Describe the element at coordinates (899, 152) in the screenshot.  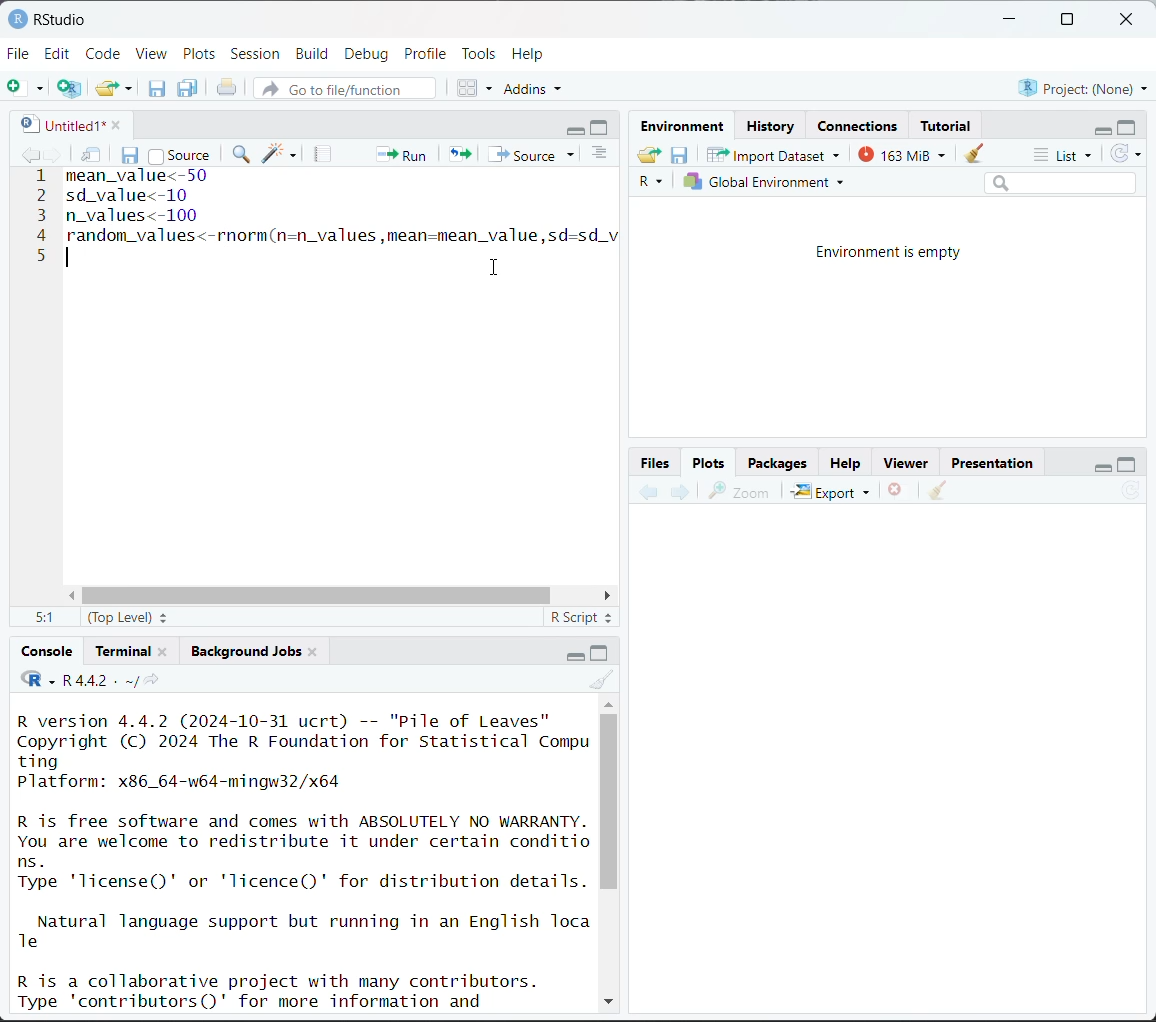
I see ` 163 MiB` at that location.